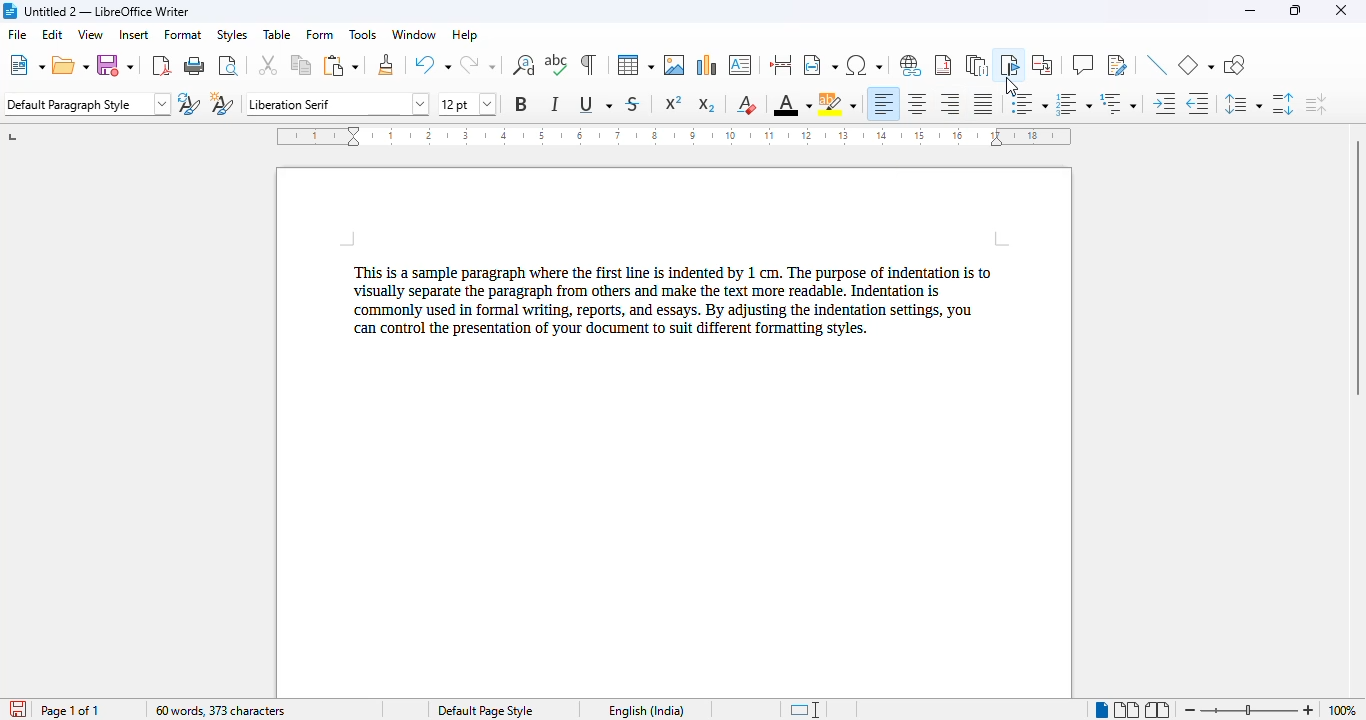 The width and height of the screenshot is (1366, 720). I want to click on set line spacing, so click(1241, 103).